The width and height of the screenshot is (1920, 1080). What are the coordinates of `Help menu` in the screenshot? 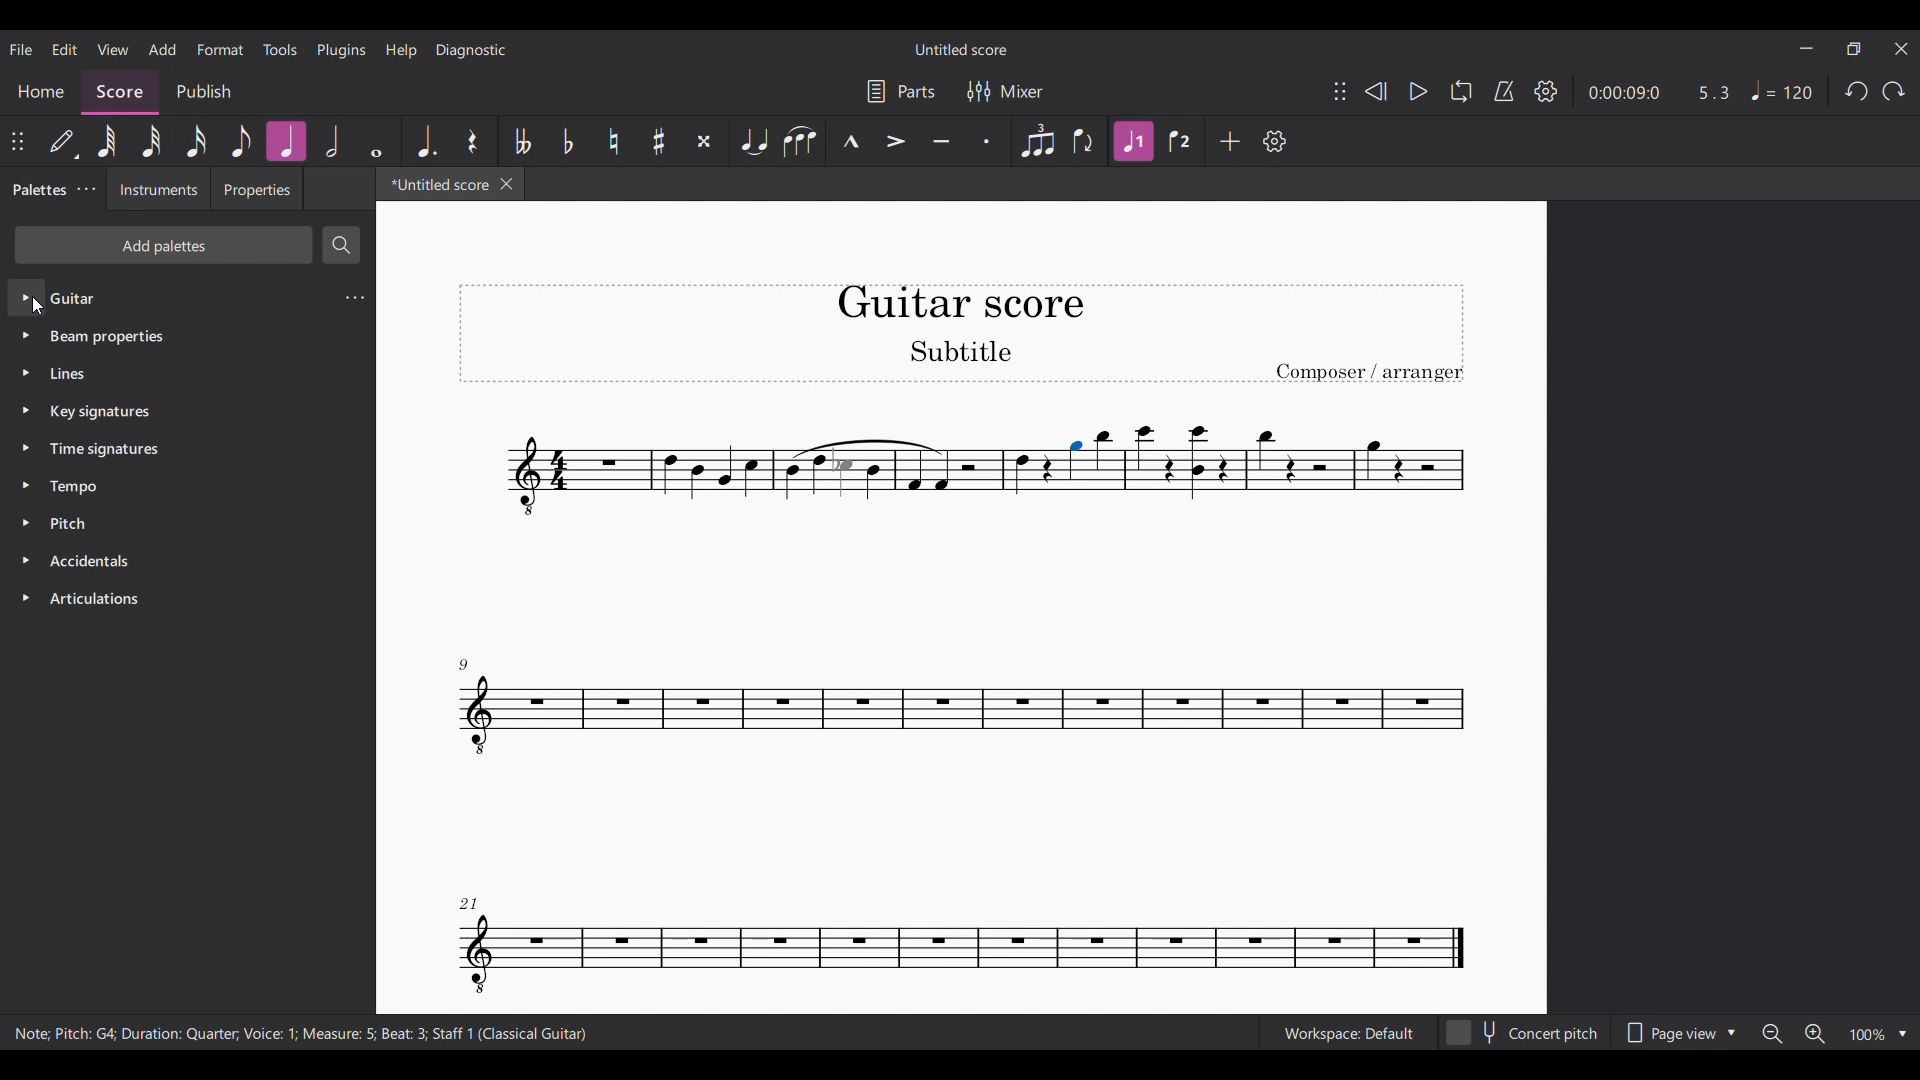 It's located at (401, 51).